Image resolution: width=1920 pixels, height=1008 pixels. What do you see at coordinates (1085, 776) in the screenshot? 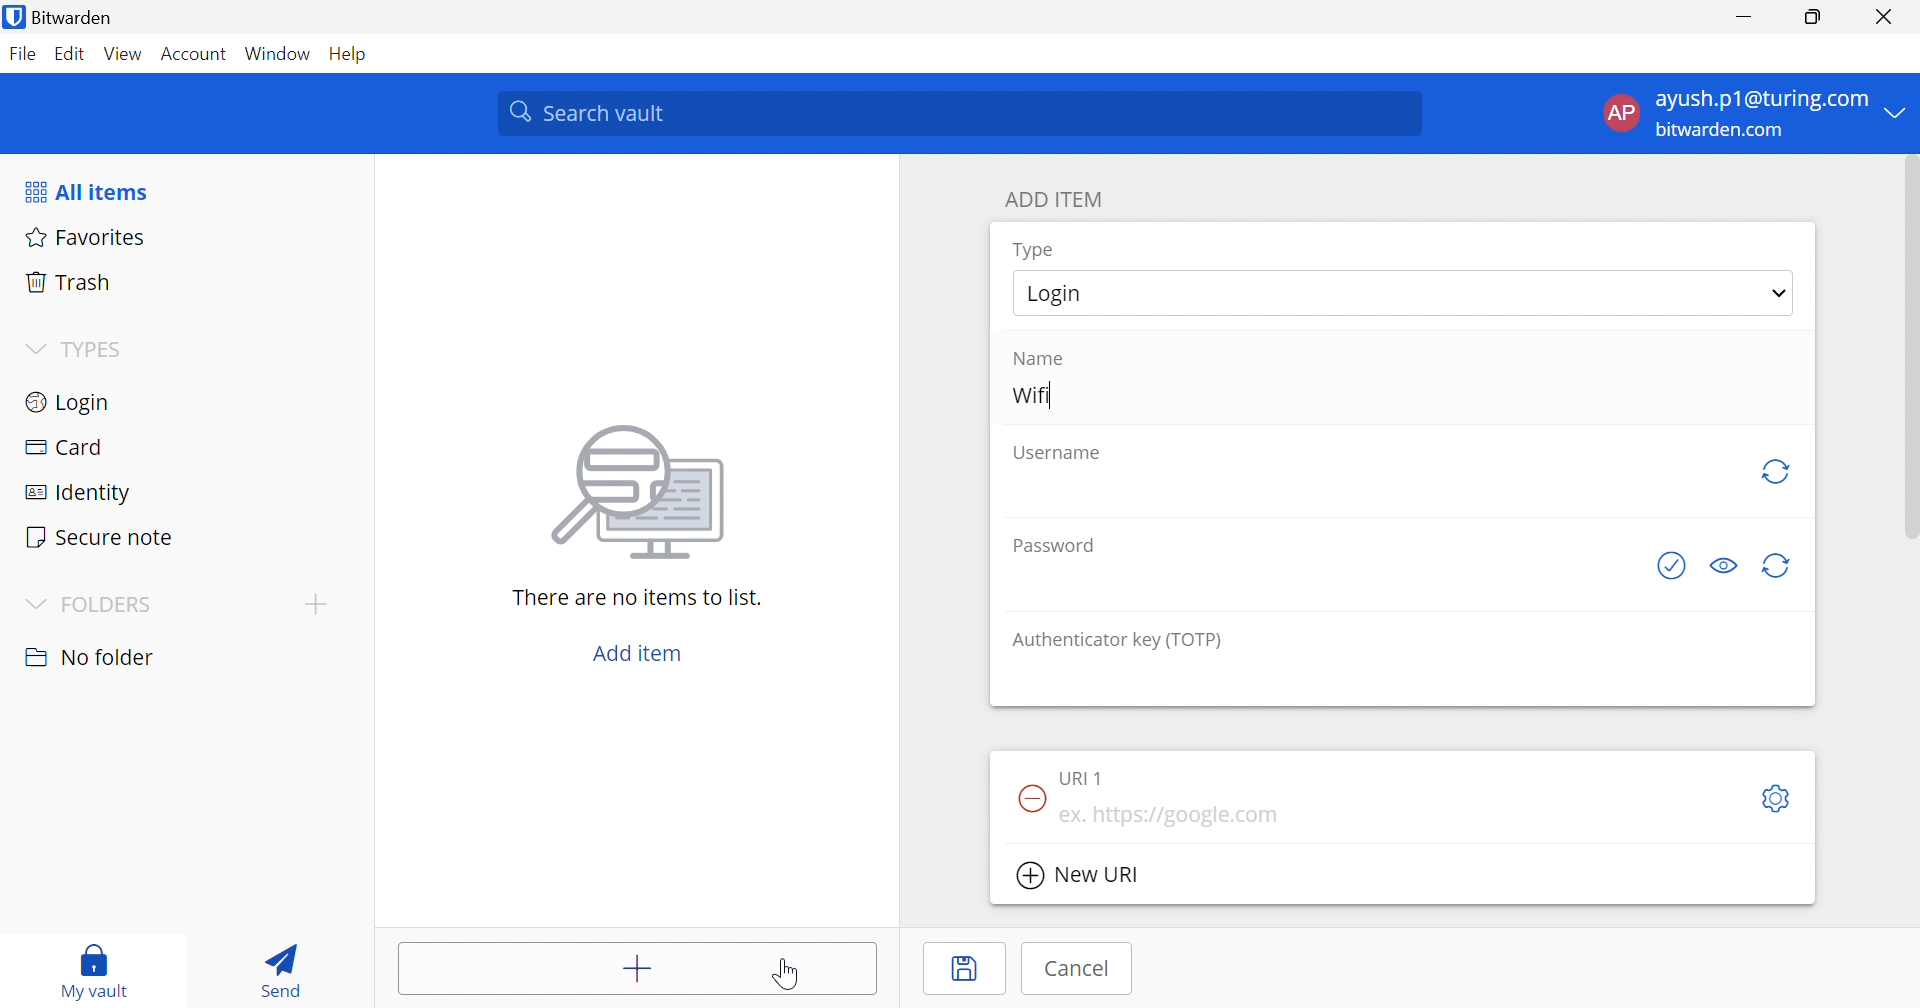
I see `URI 1` at bounding box center [1085, 776].